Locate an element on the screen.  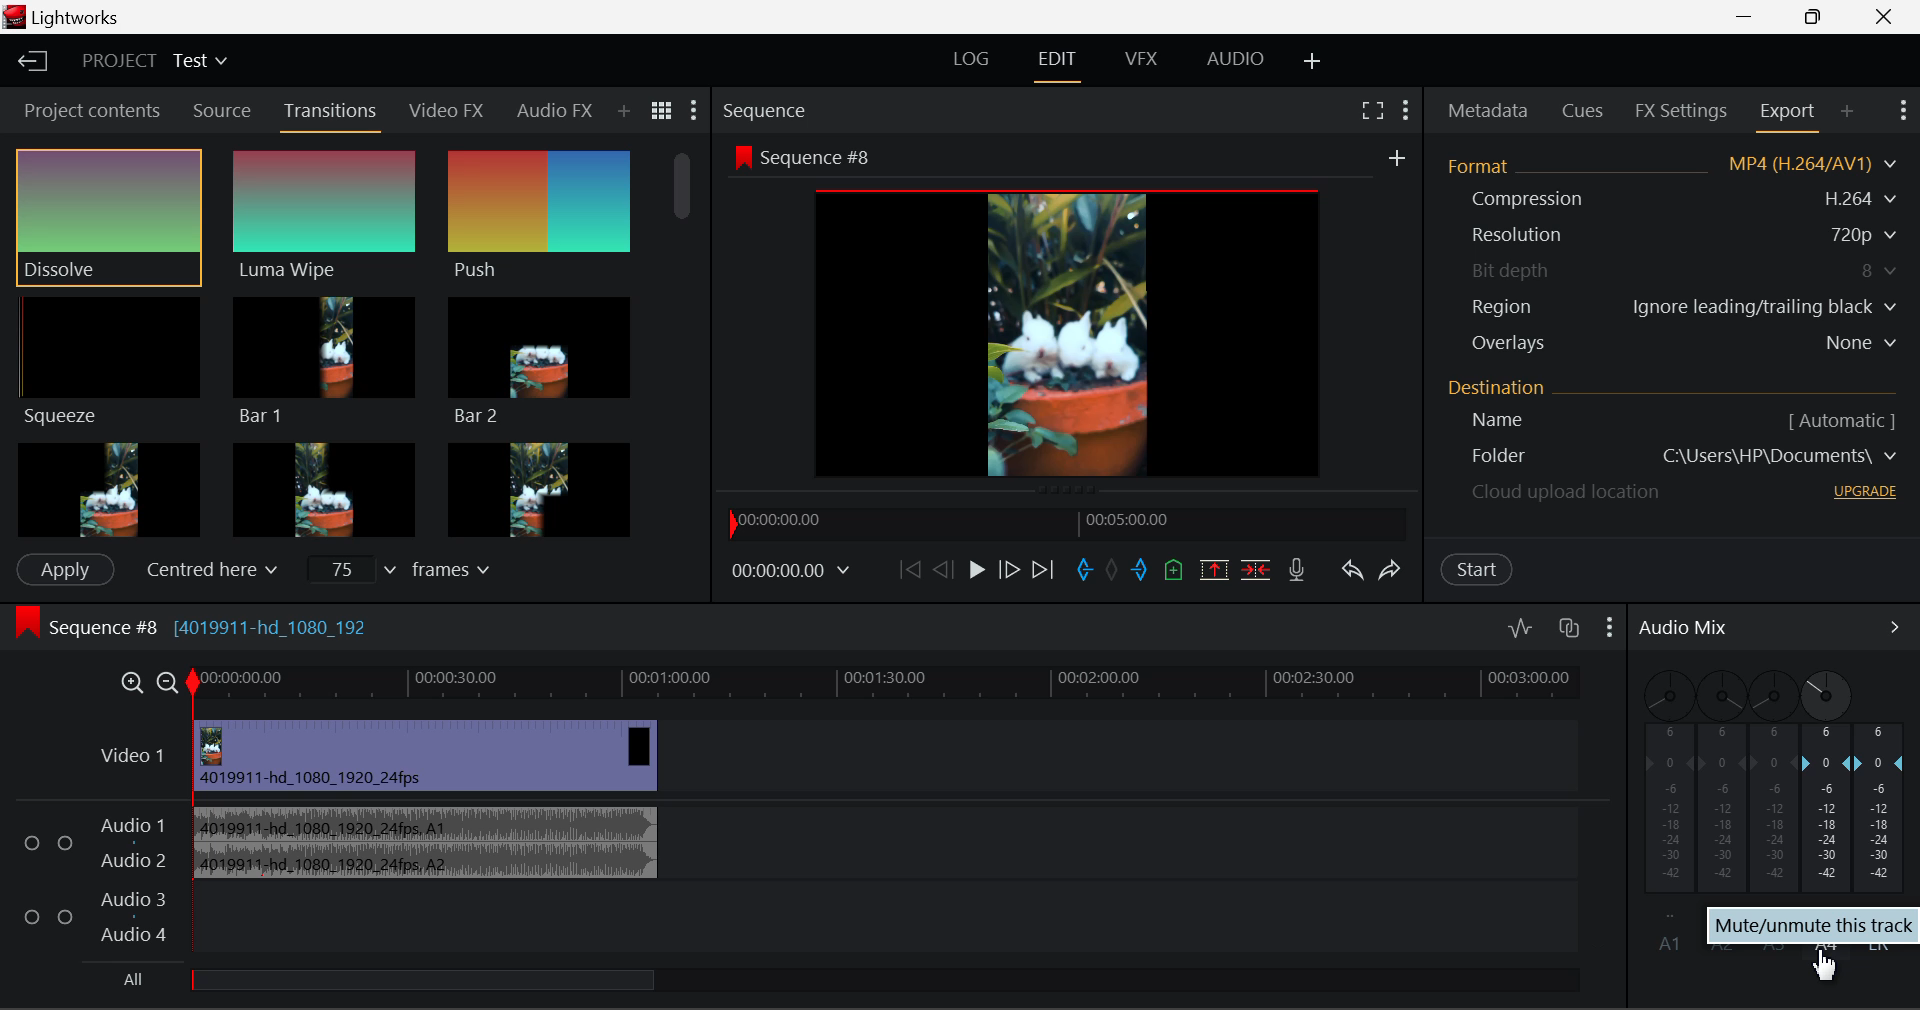
Timeline Zoom In is located at coordinates (131, 684).